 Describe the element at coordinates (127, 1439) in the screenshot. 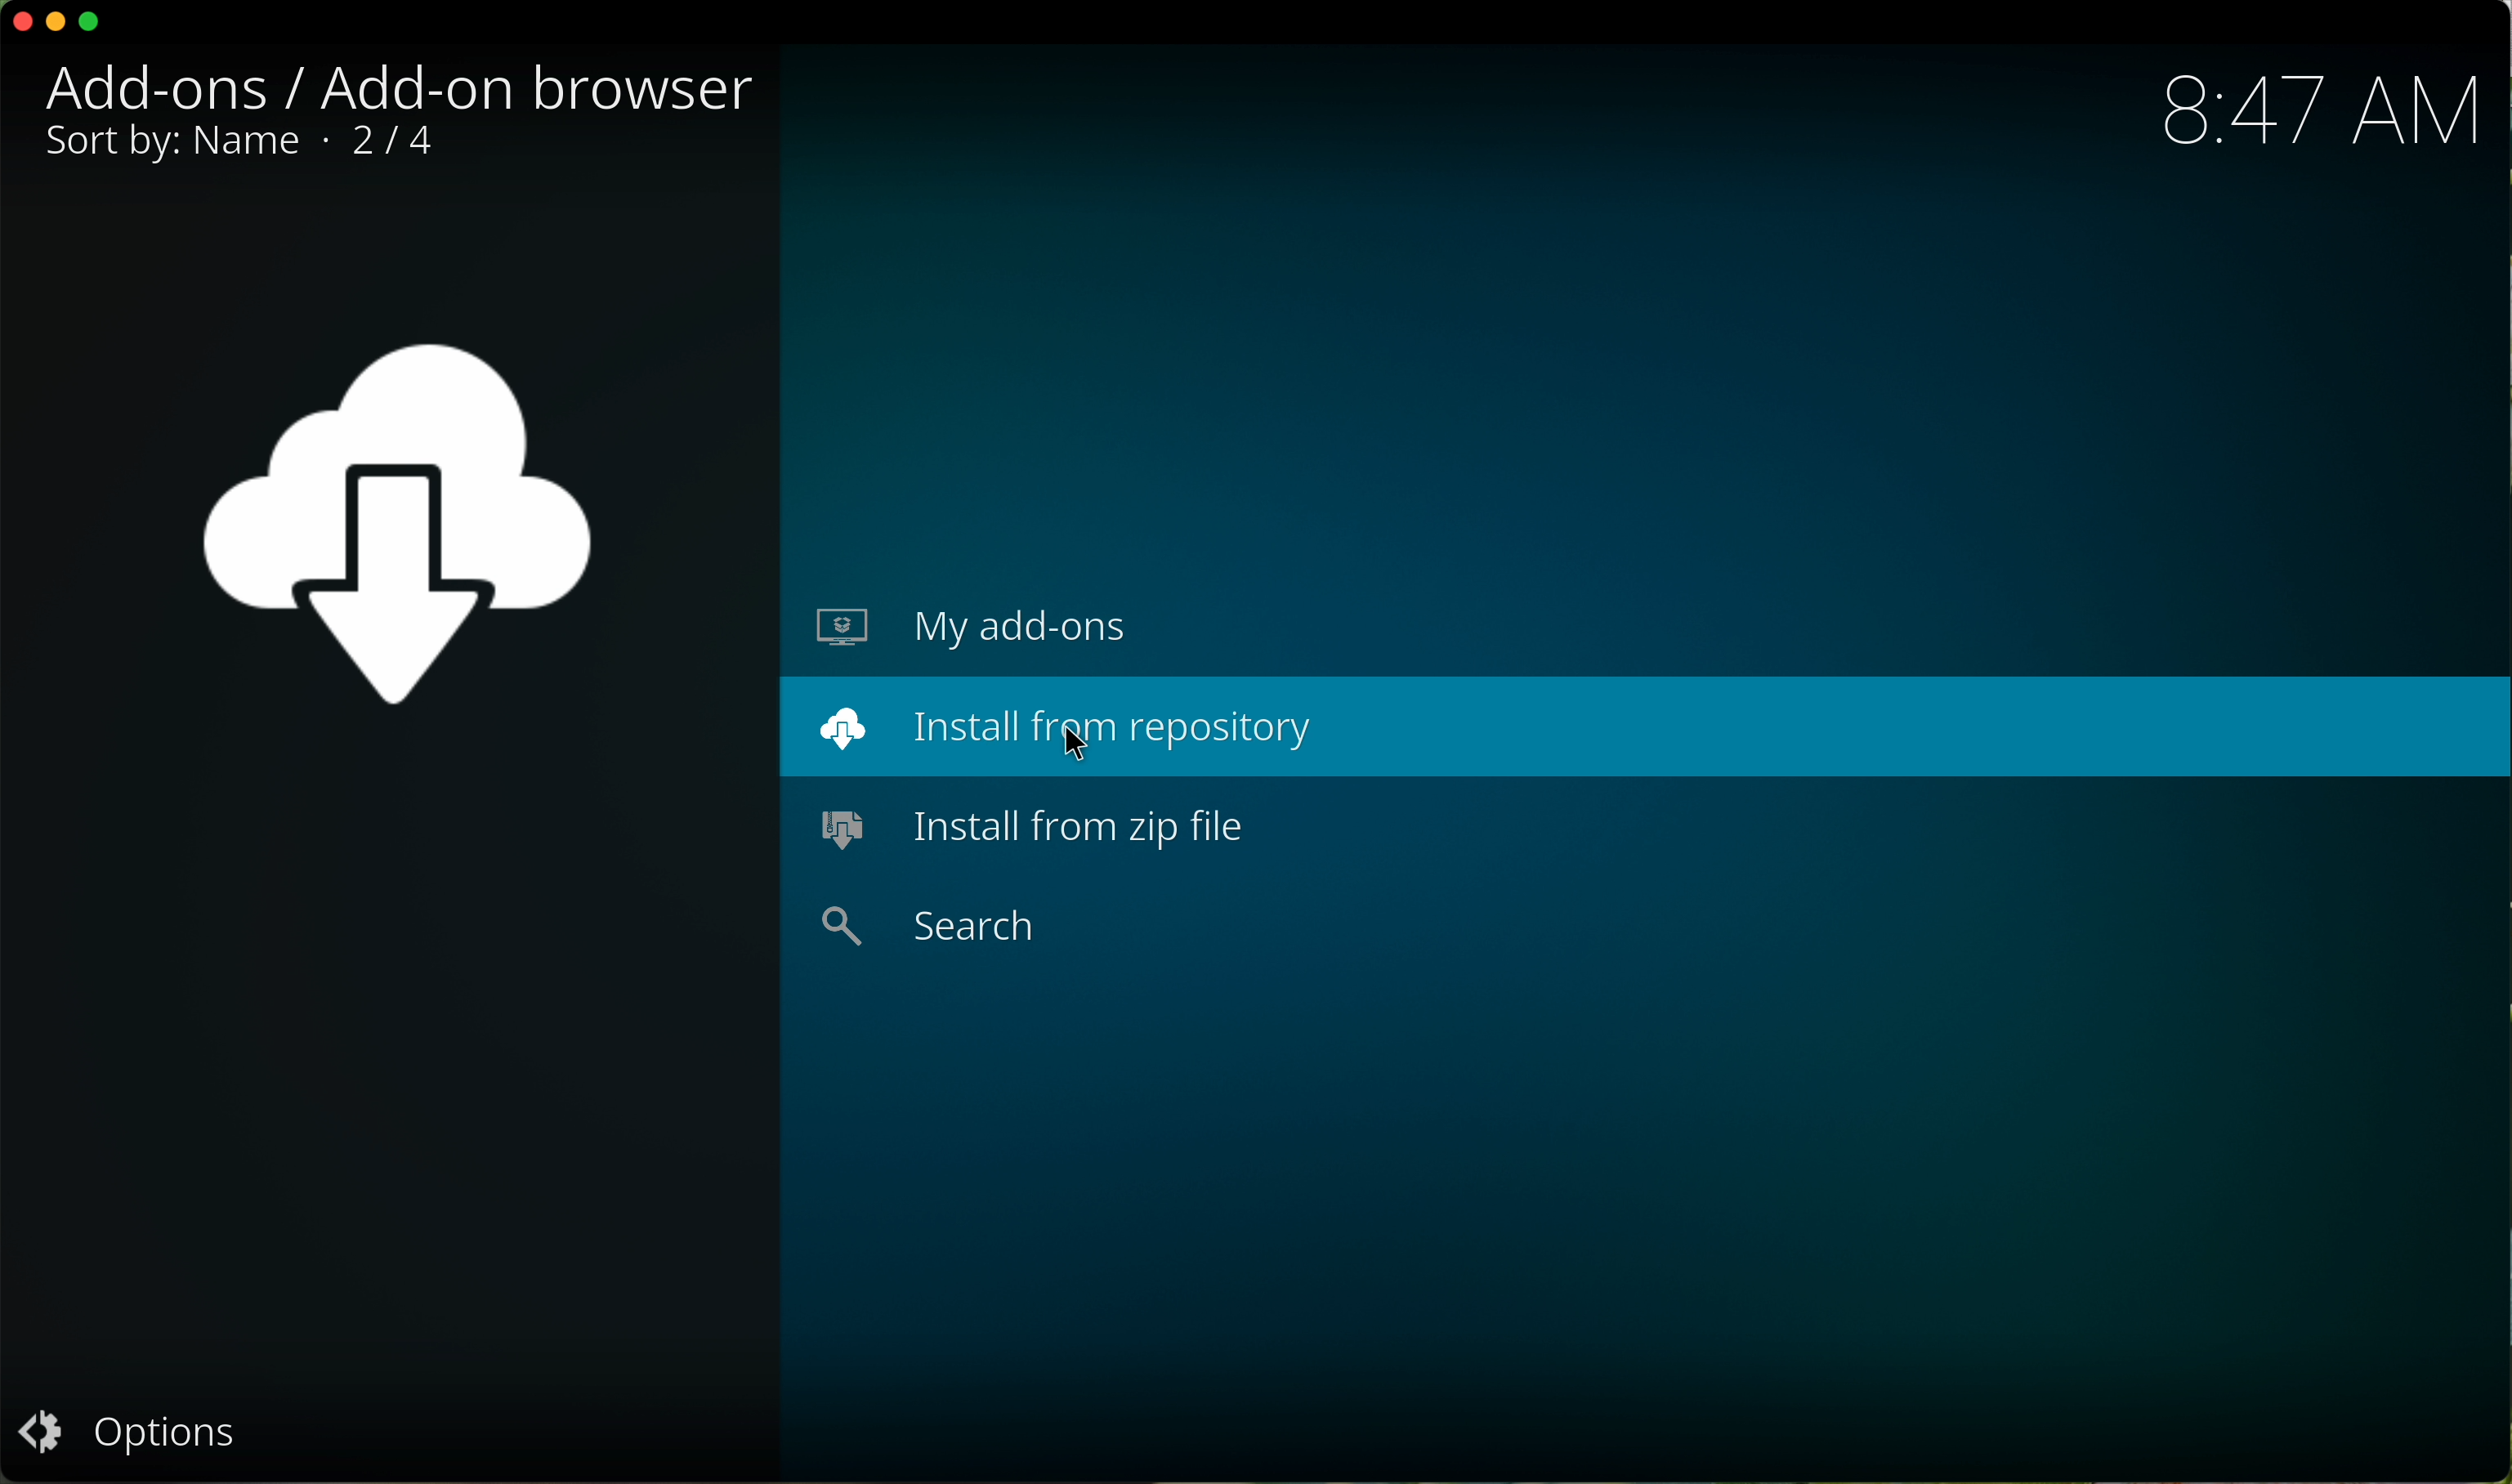

I see `options` at that location.